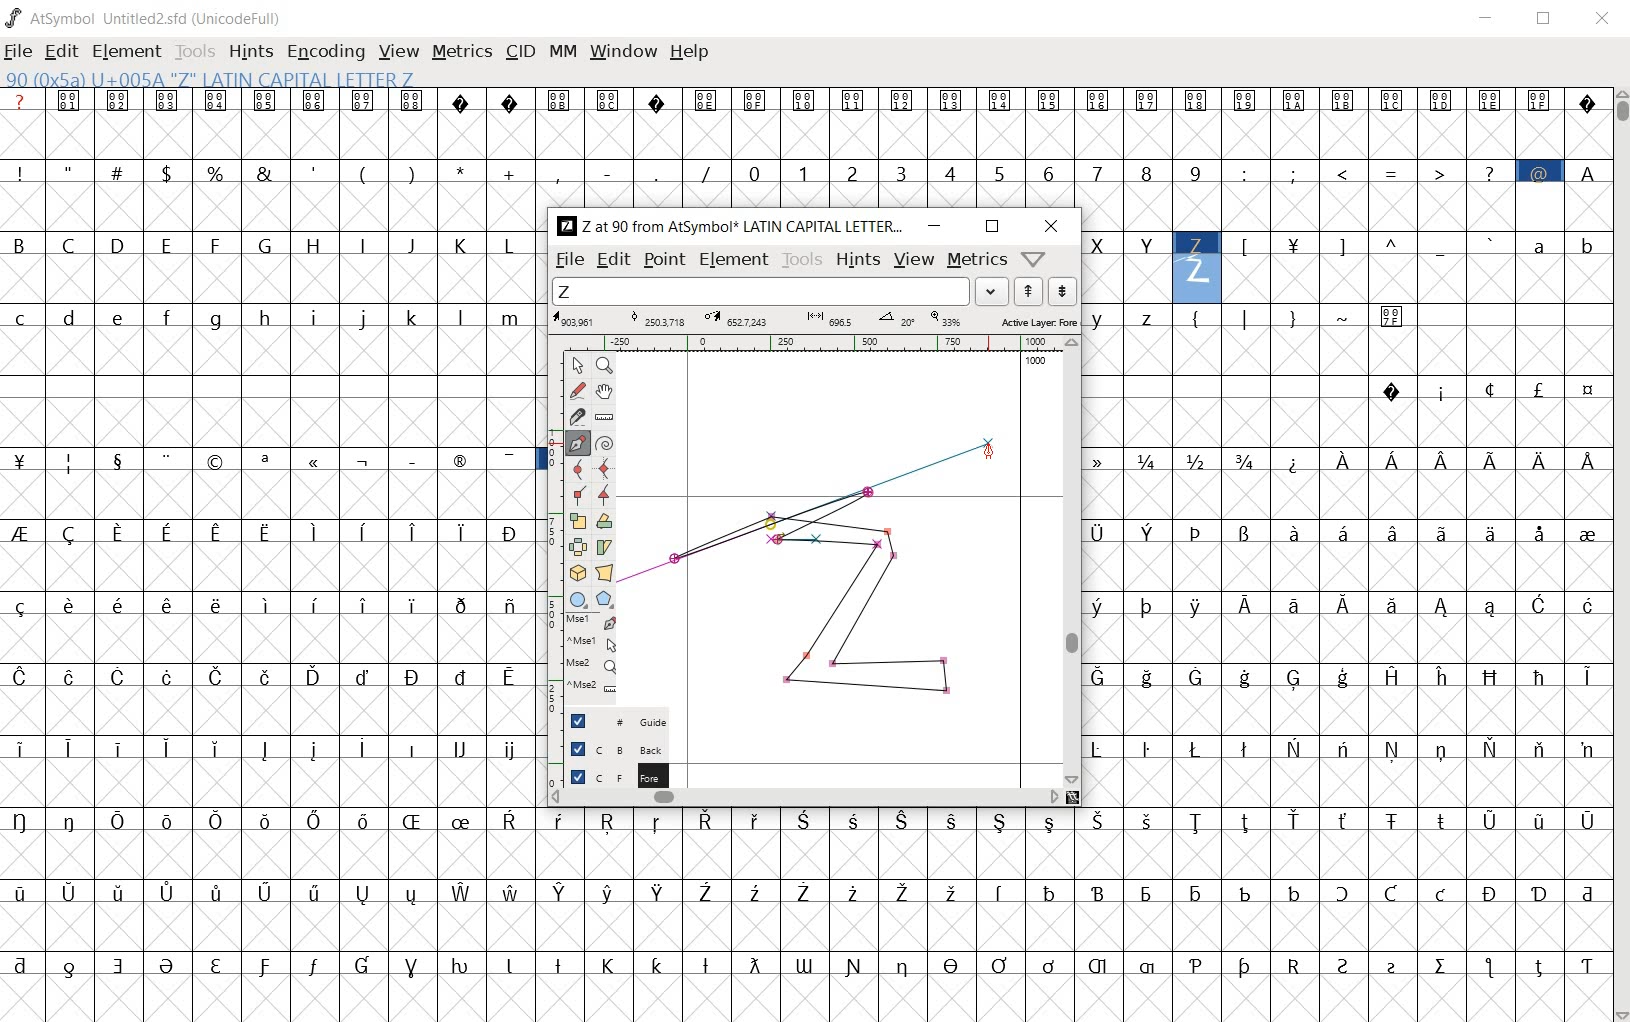  Describe the element at coordinates (577, 548) in the screenshot. I see `flip the selection` at that location.